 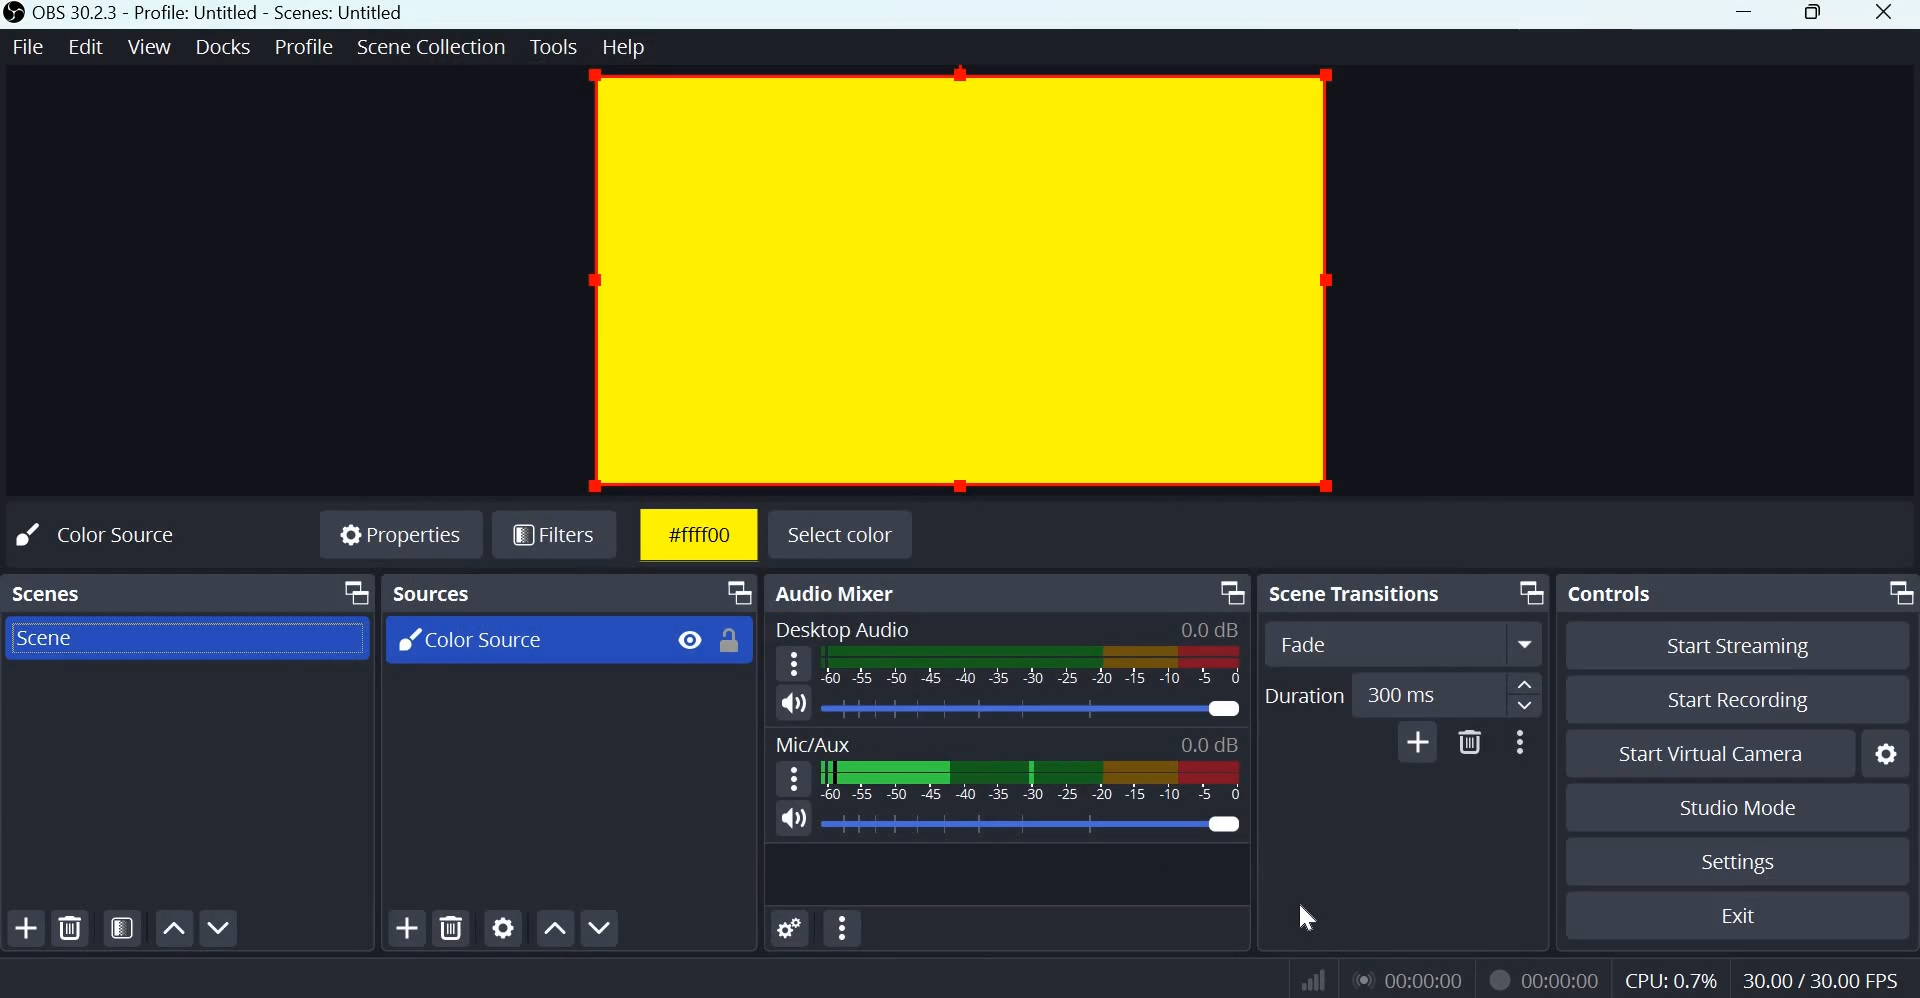 I want to click on Minimize, so click(x=1744, y=16).